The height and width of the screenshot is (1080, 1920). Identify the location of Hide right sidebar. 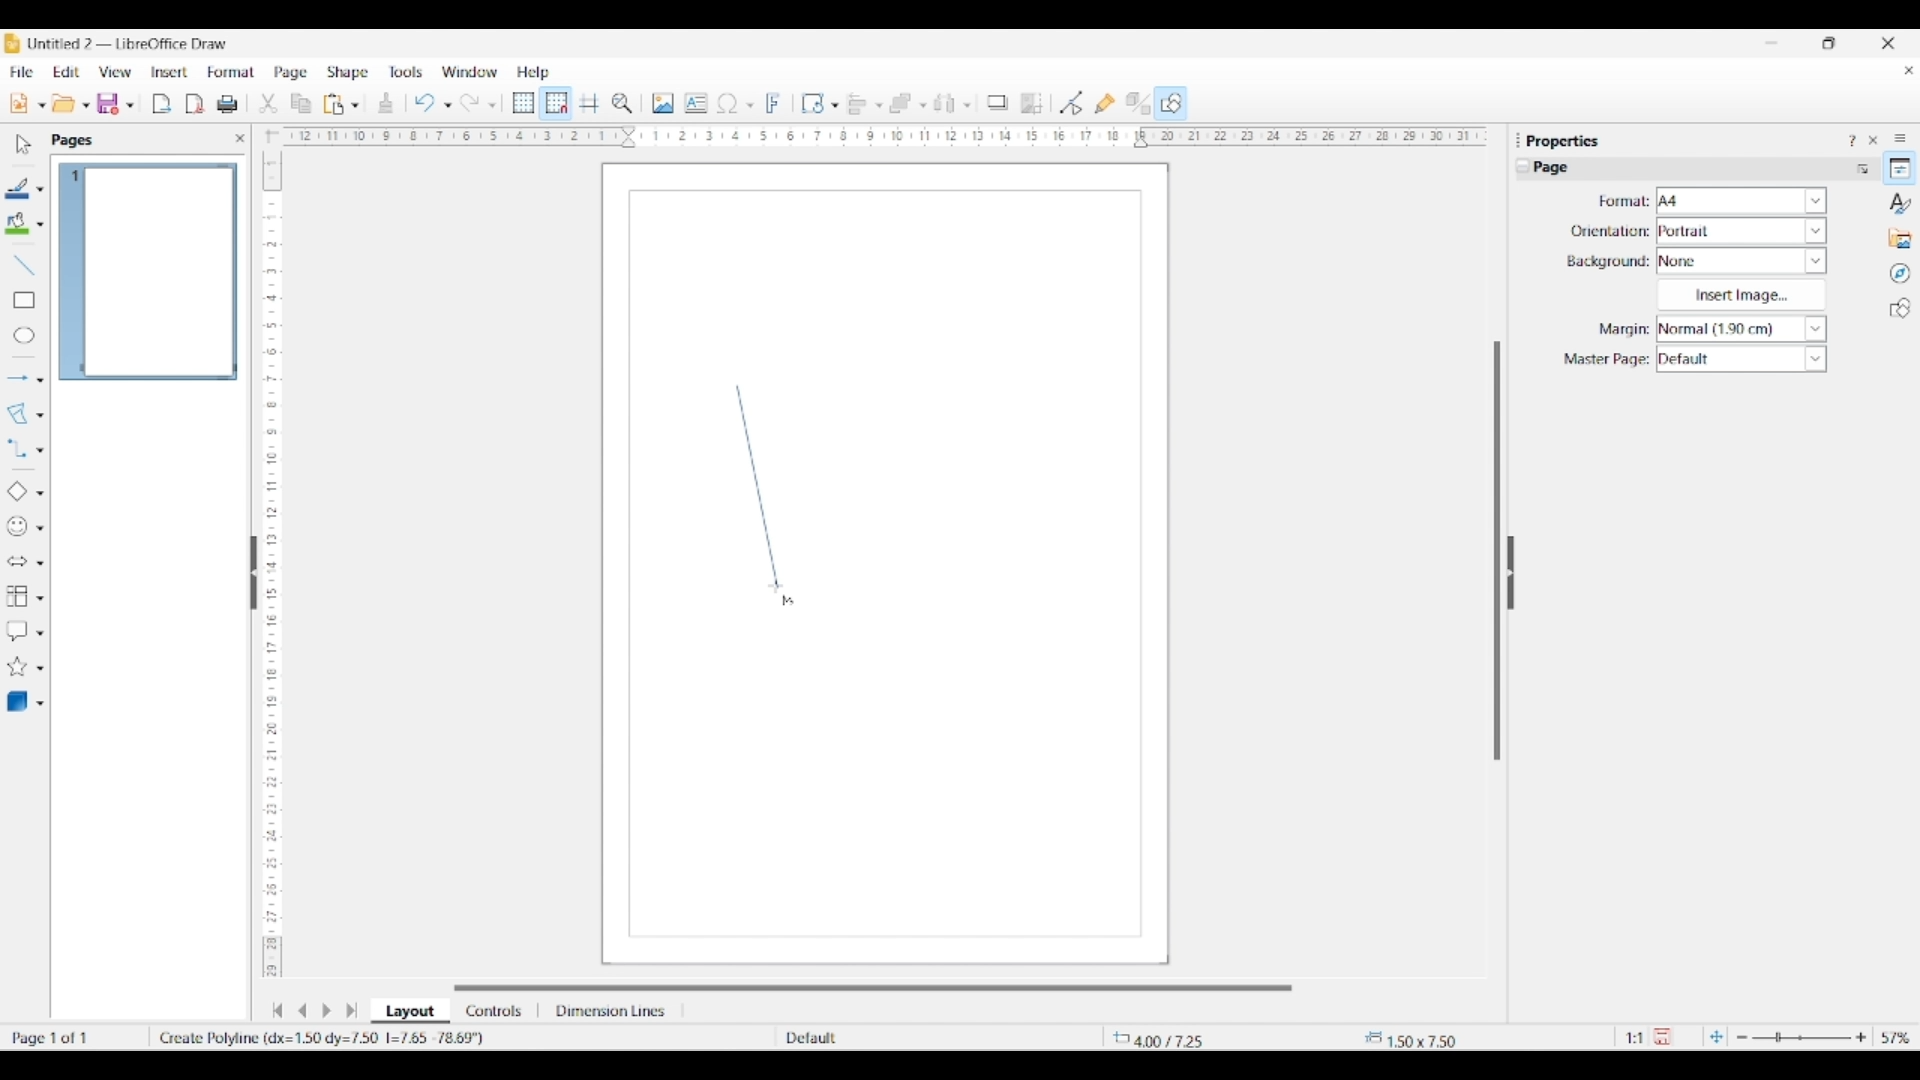
(1510, 573).